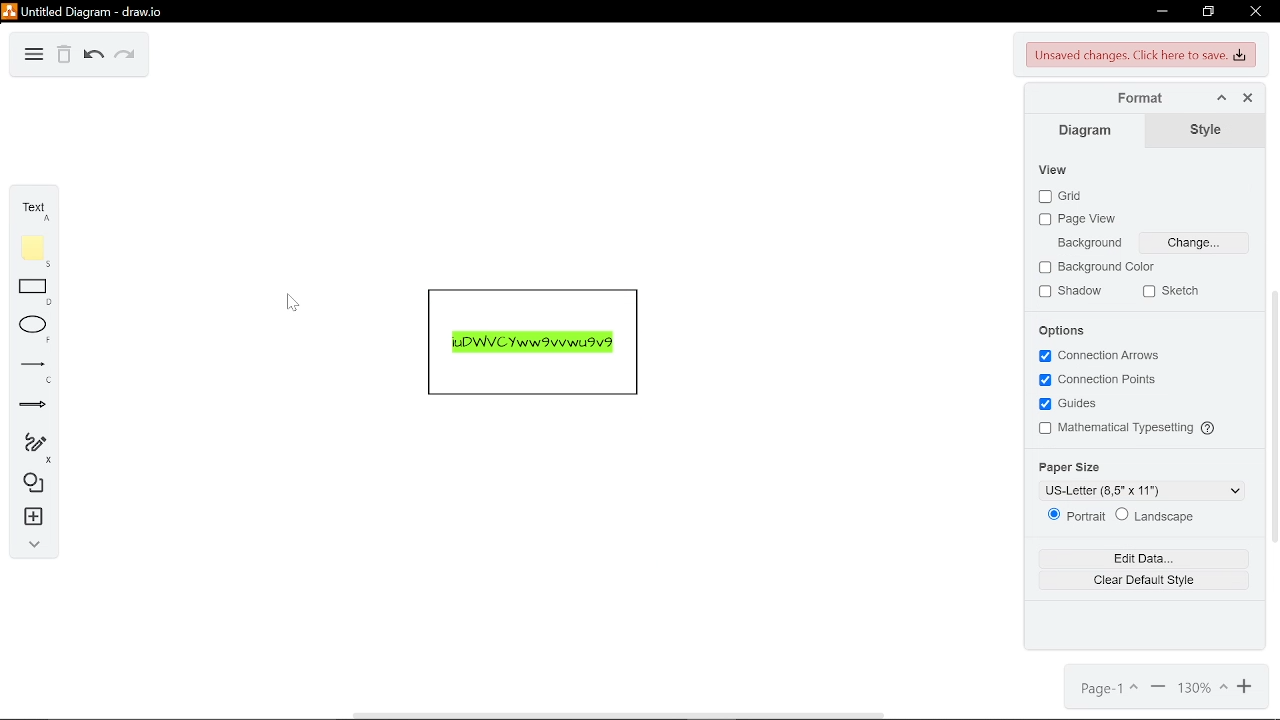  Describe the element at coordinates (94, 56) in the screenshot. I see `undo` at that location.